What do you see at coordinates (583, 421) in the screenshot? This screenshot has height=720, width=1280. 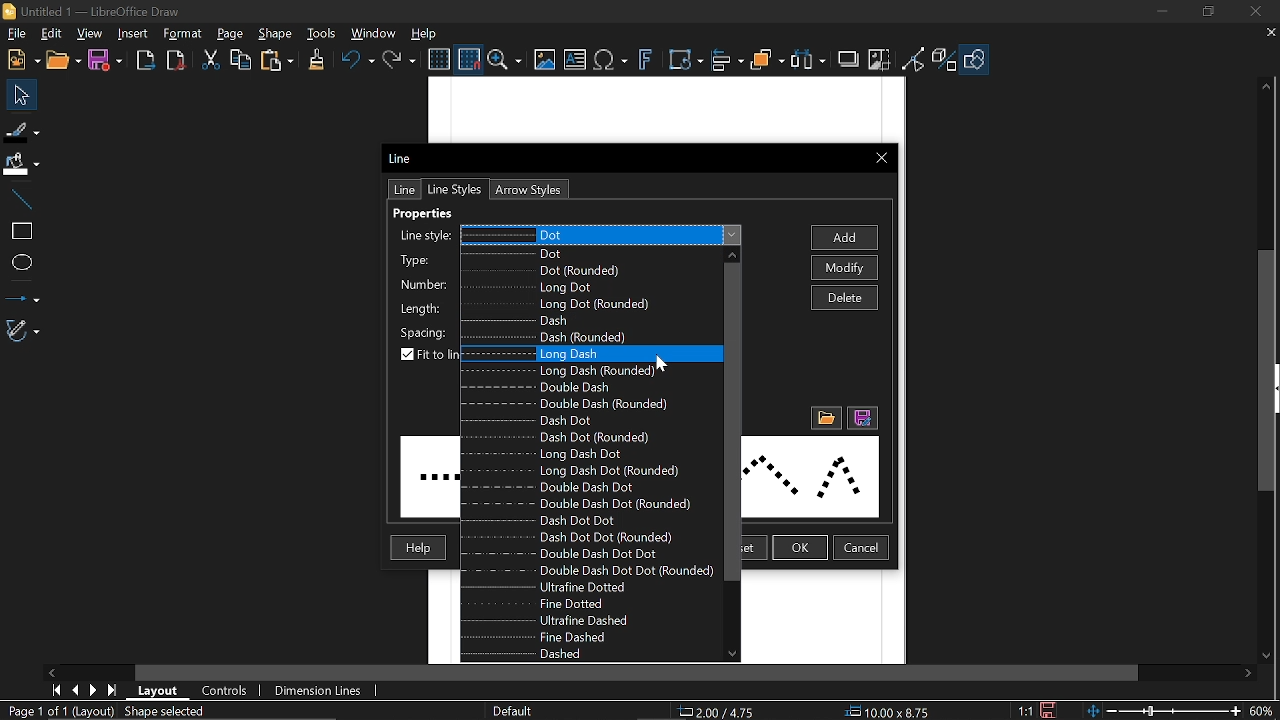 I see `Dash dot` at bounding box center [583, 421].